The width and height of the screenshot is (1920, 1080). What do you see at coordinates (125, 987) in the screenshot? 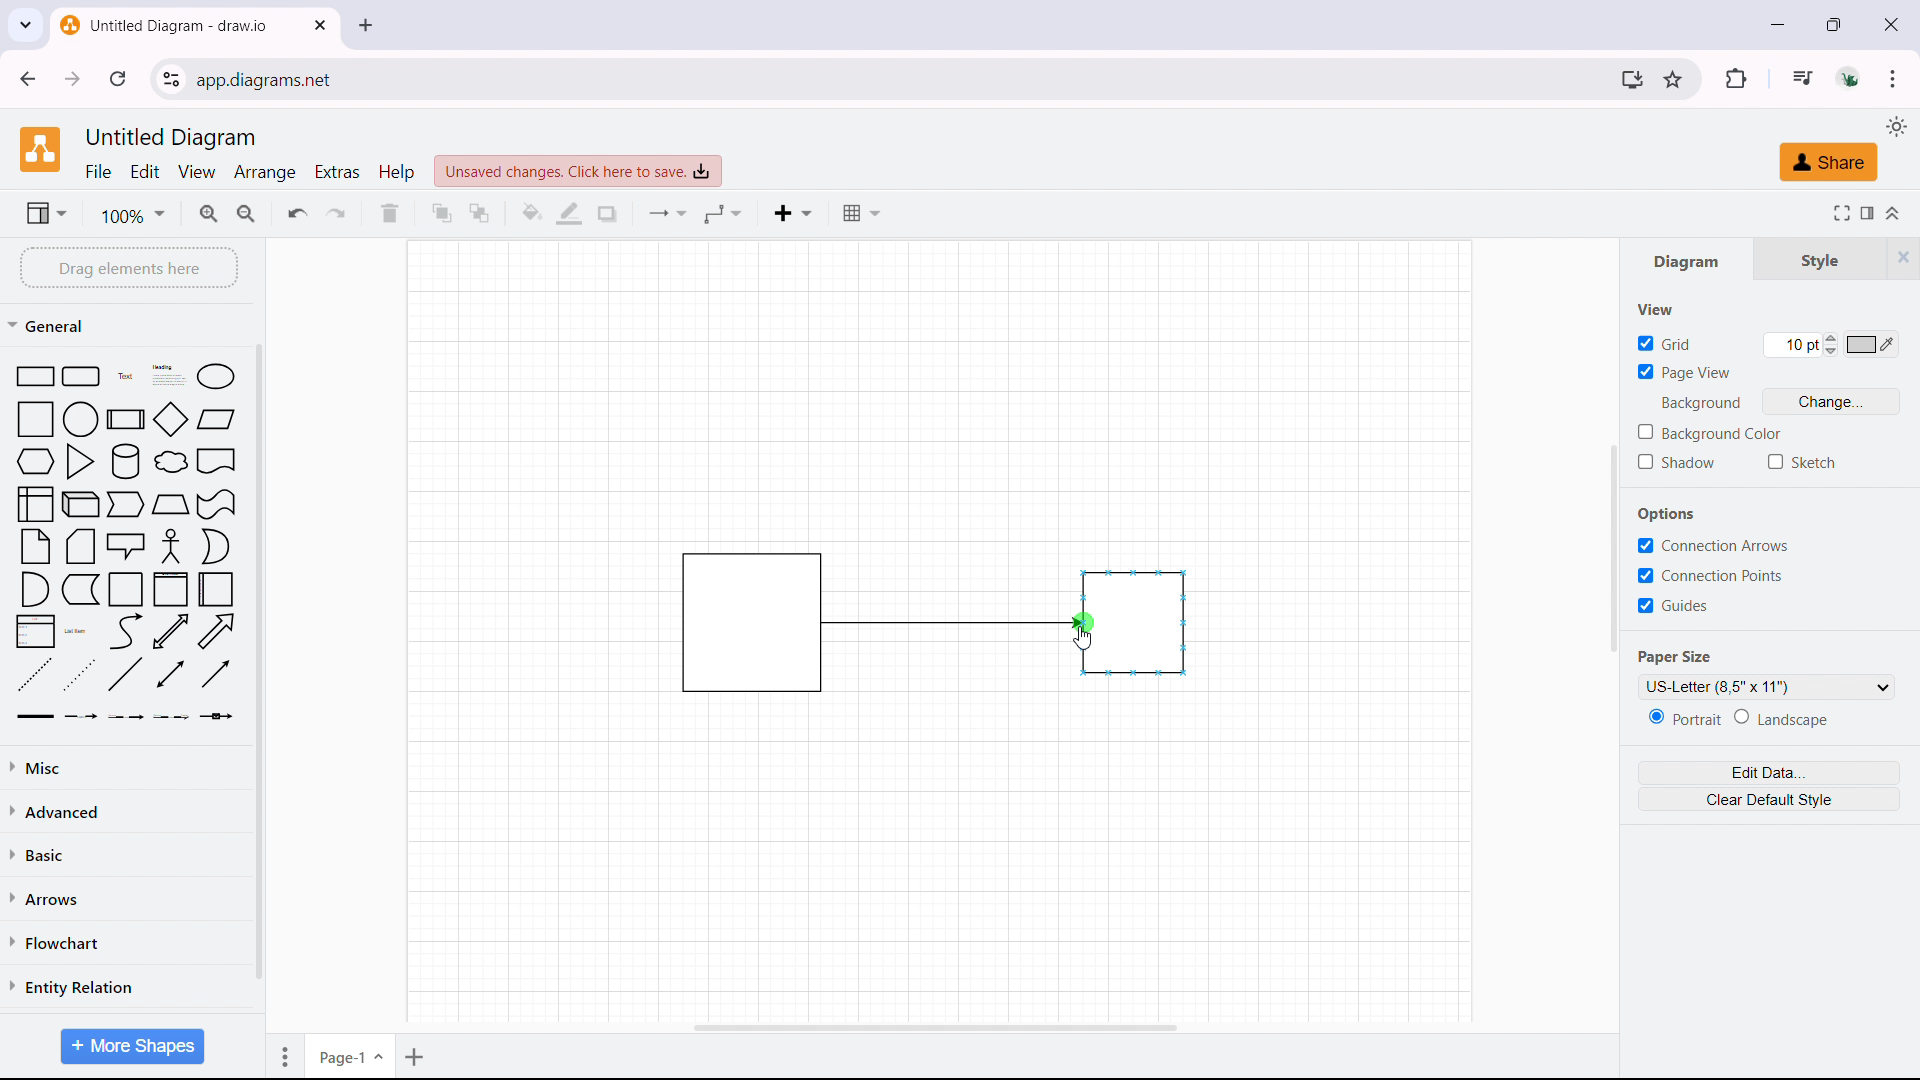
I see `entity relation` at bounding box center [125, 987].